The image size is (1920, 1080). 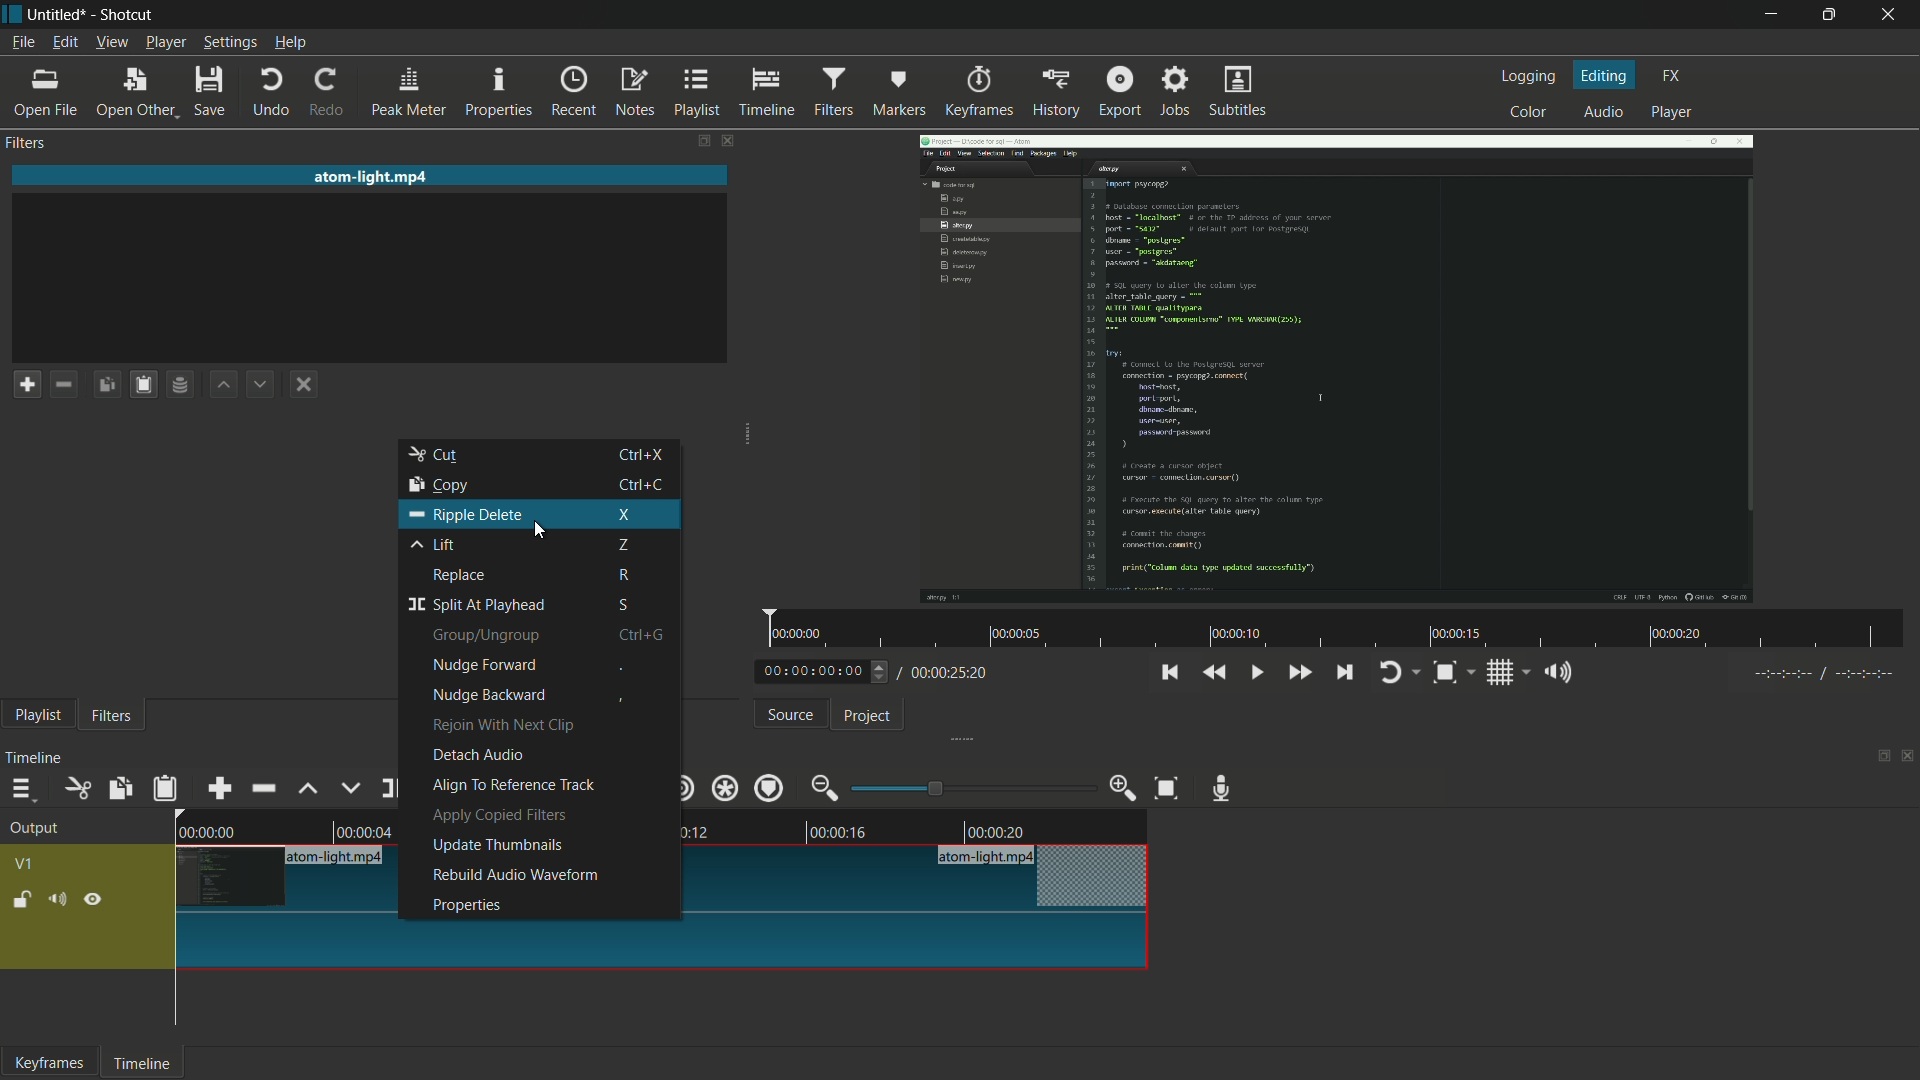 I want to click on rebuild audio waveform, so click(x=513, y=874).